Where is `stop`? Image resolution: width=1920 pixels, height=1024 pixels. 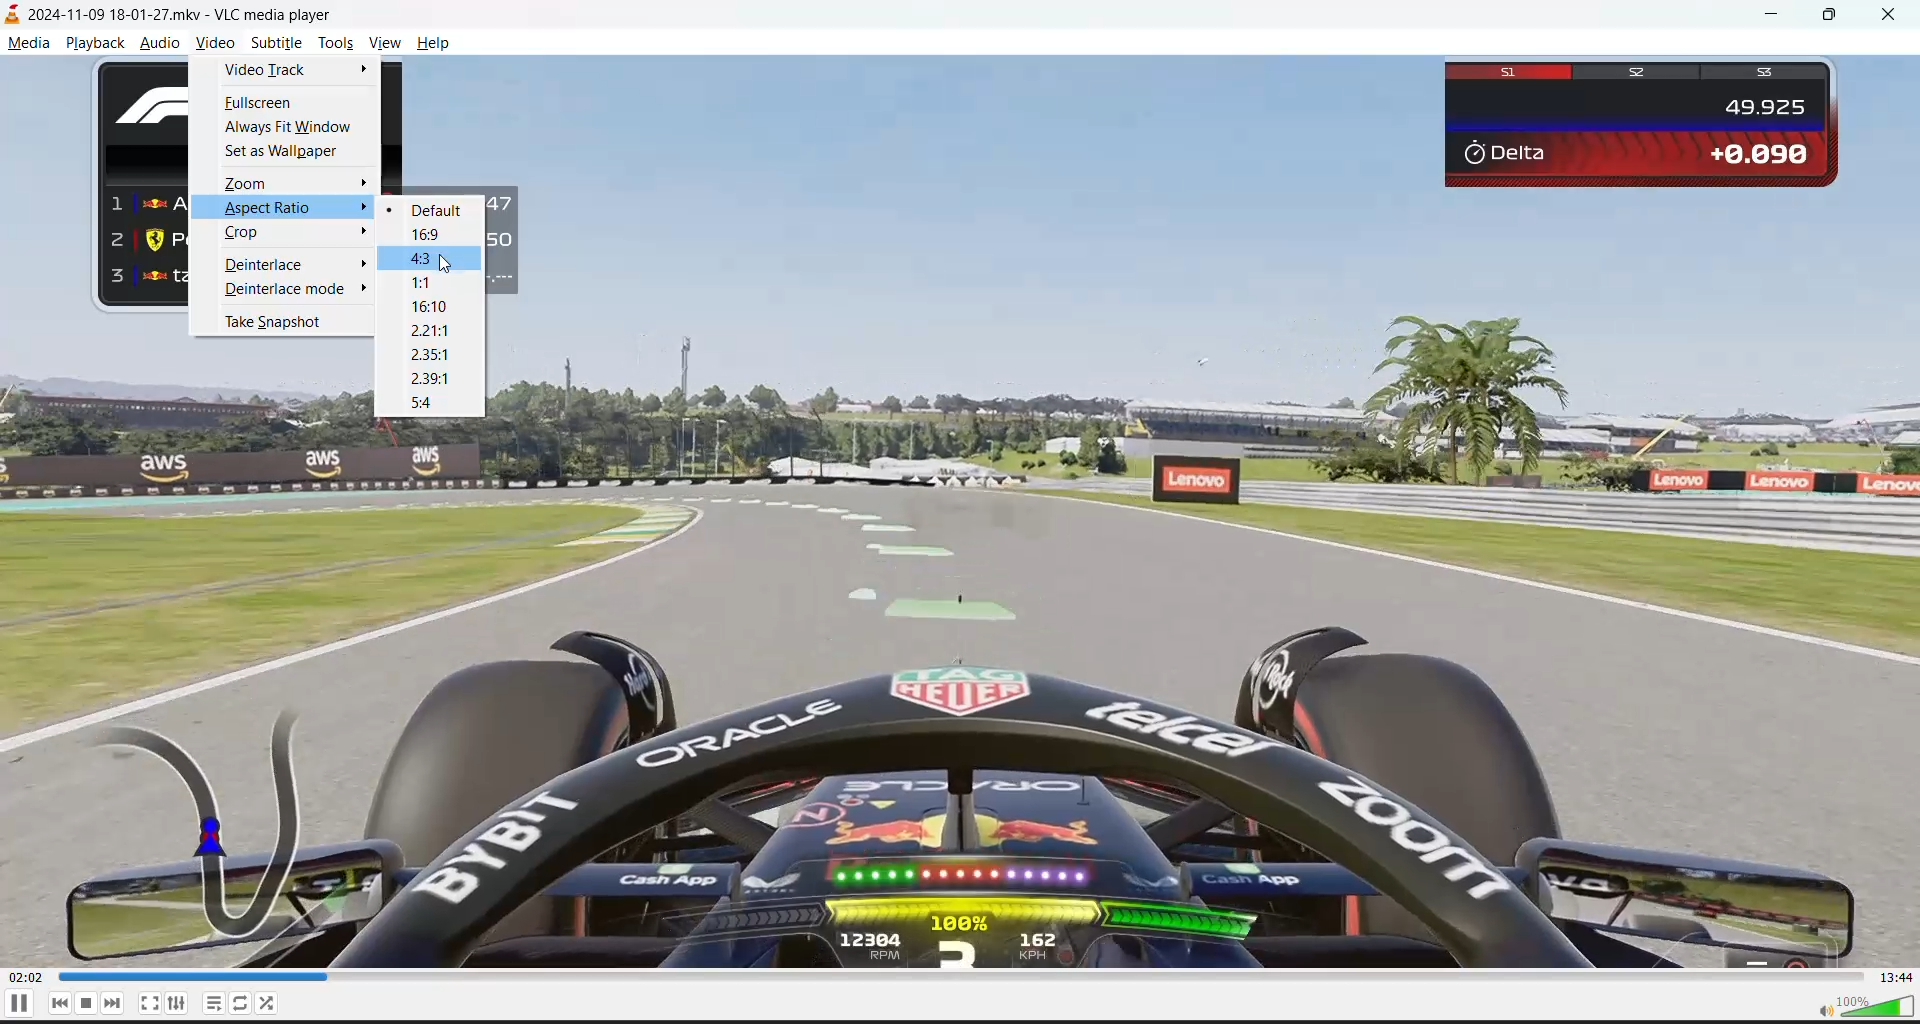 stop is located at coordinates (91, 1003).